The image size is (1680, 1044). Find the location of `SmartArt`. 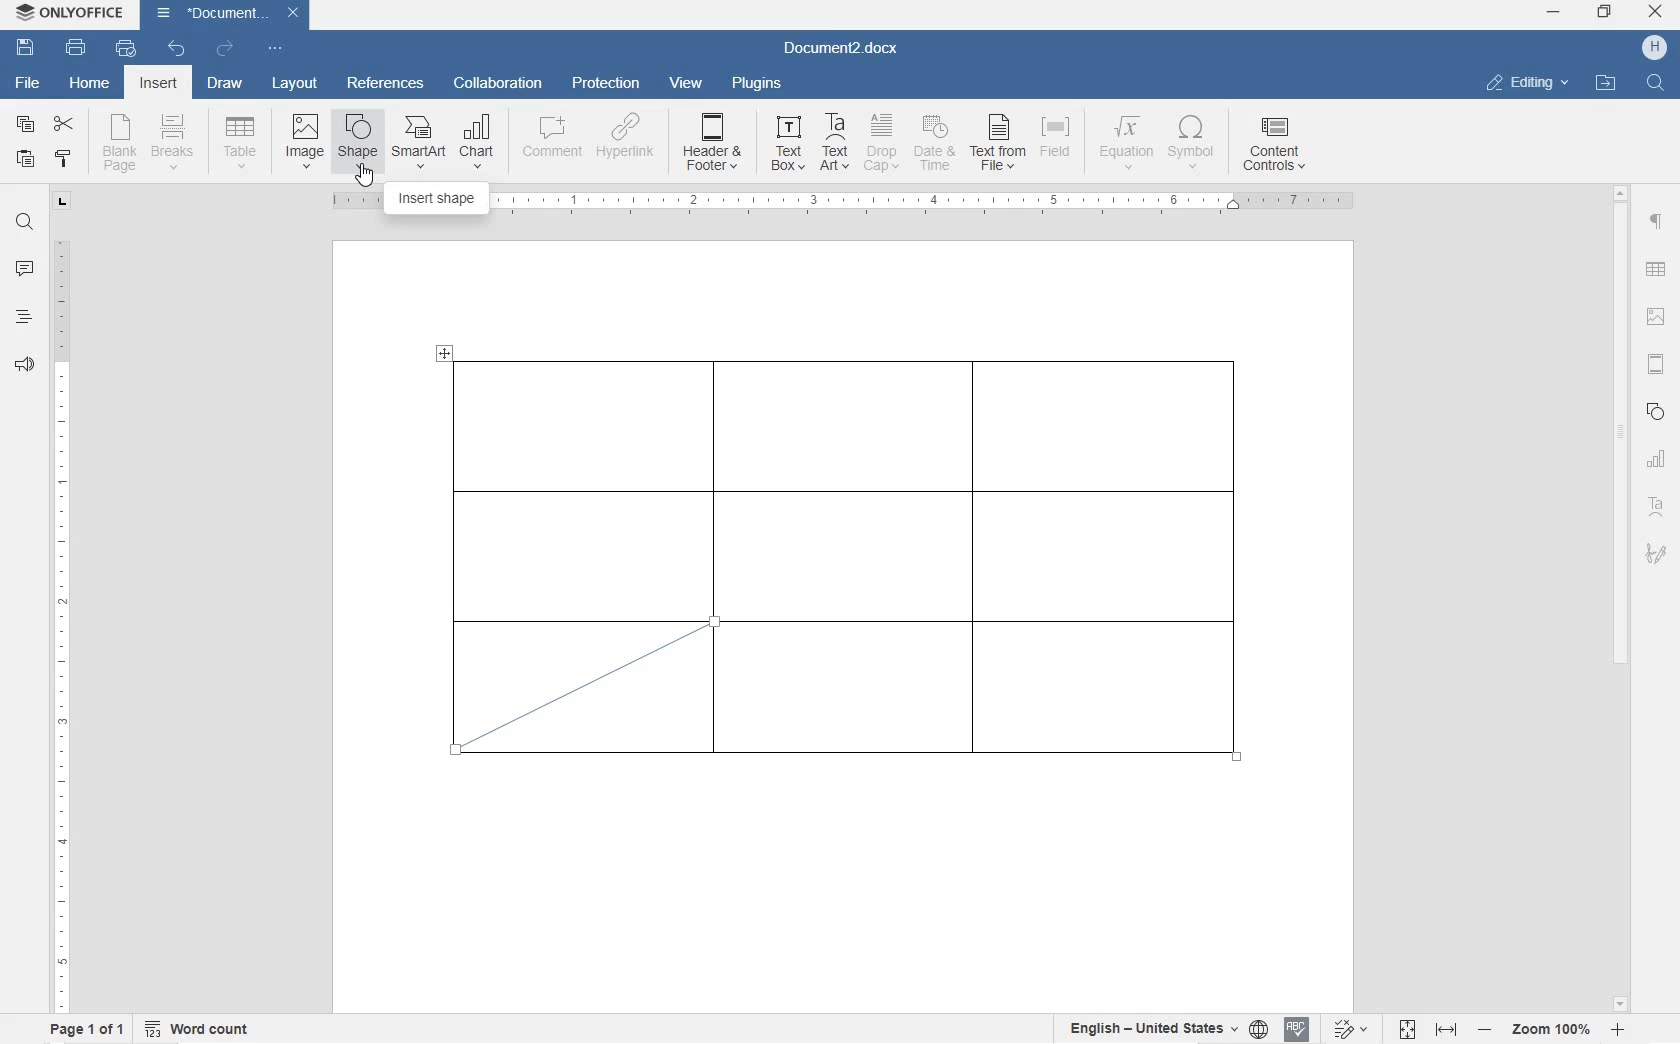

SmartArt is located at coordinates (418, 142).